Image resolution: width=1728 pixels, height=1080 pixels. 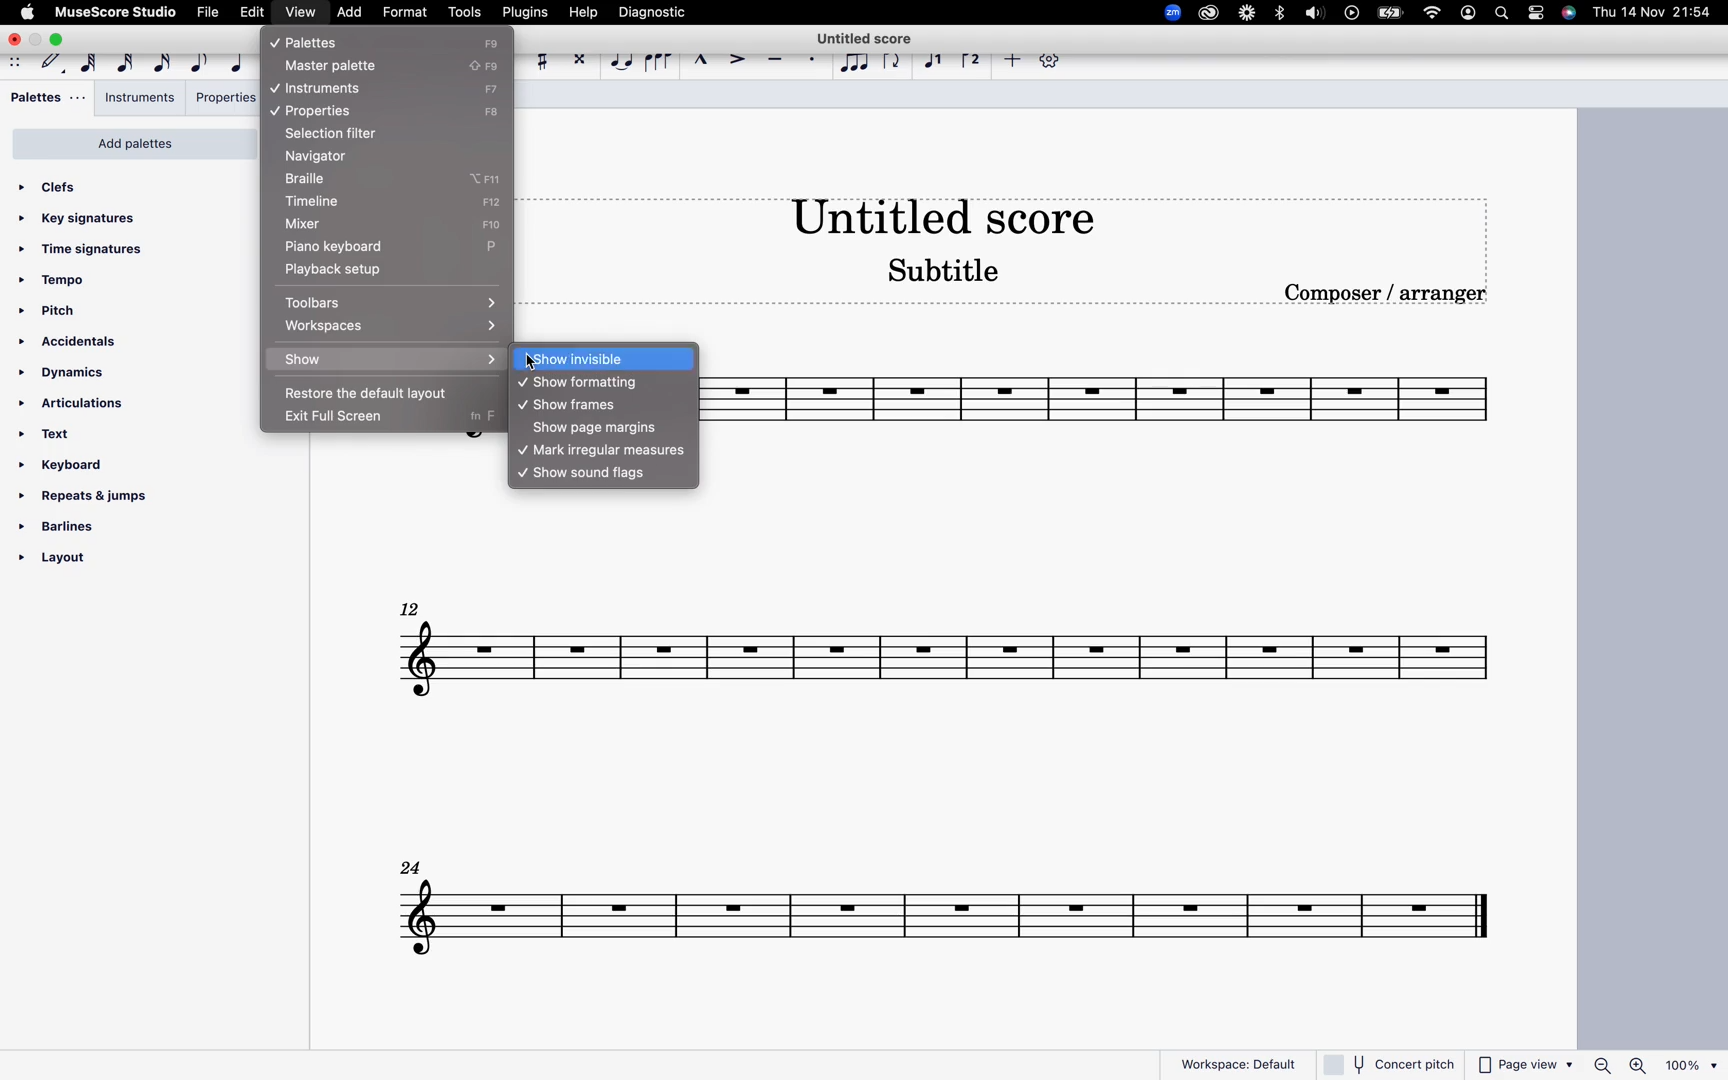 I want to click on cursor, so click(x=533, y=353).